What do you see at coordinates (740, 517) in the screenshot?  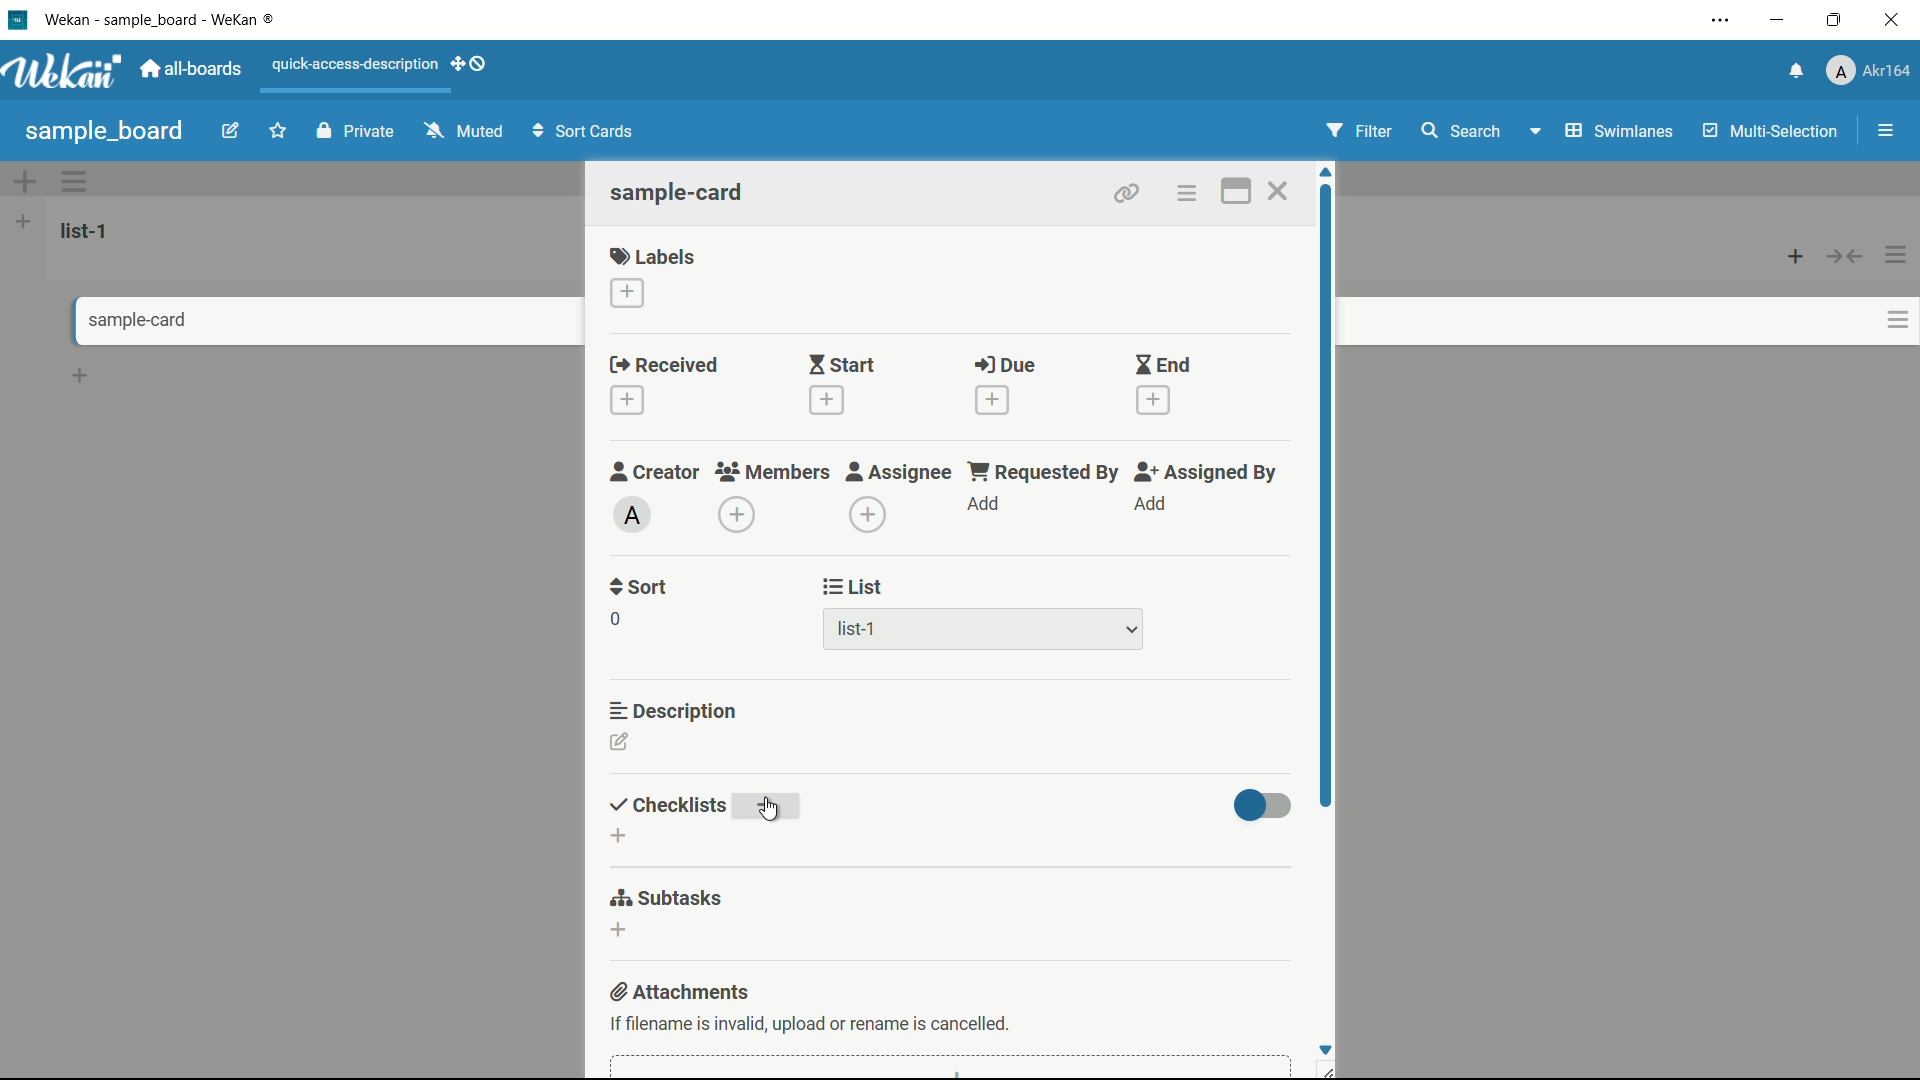 I see `add members` at bounding box center [740, 517].